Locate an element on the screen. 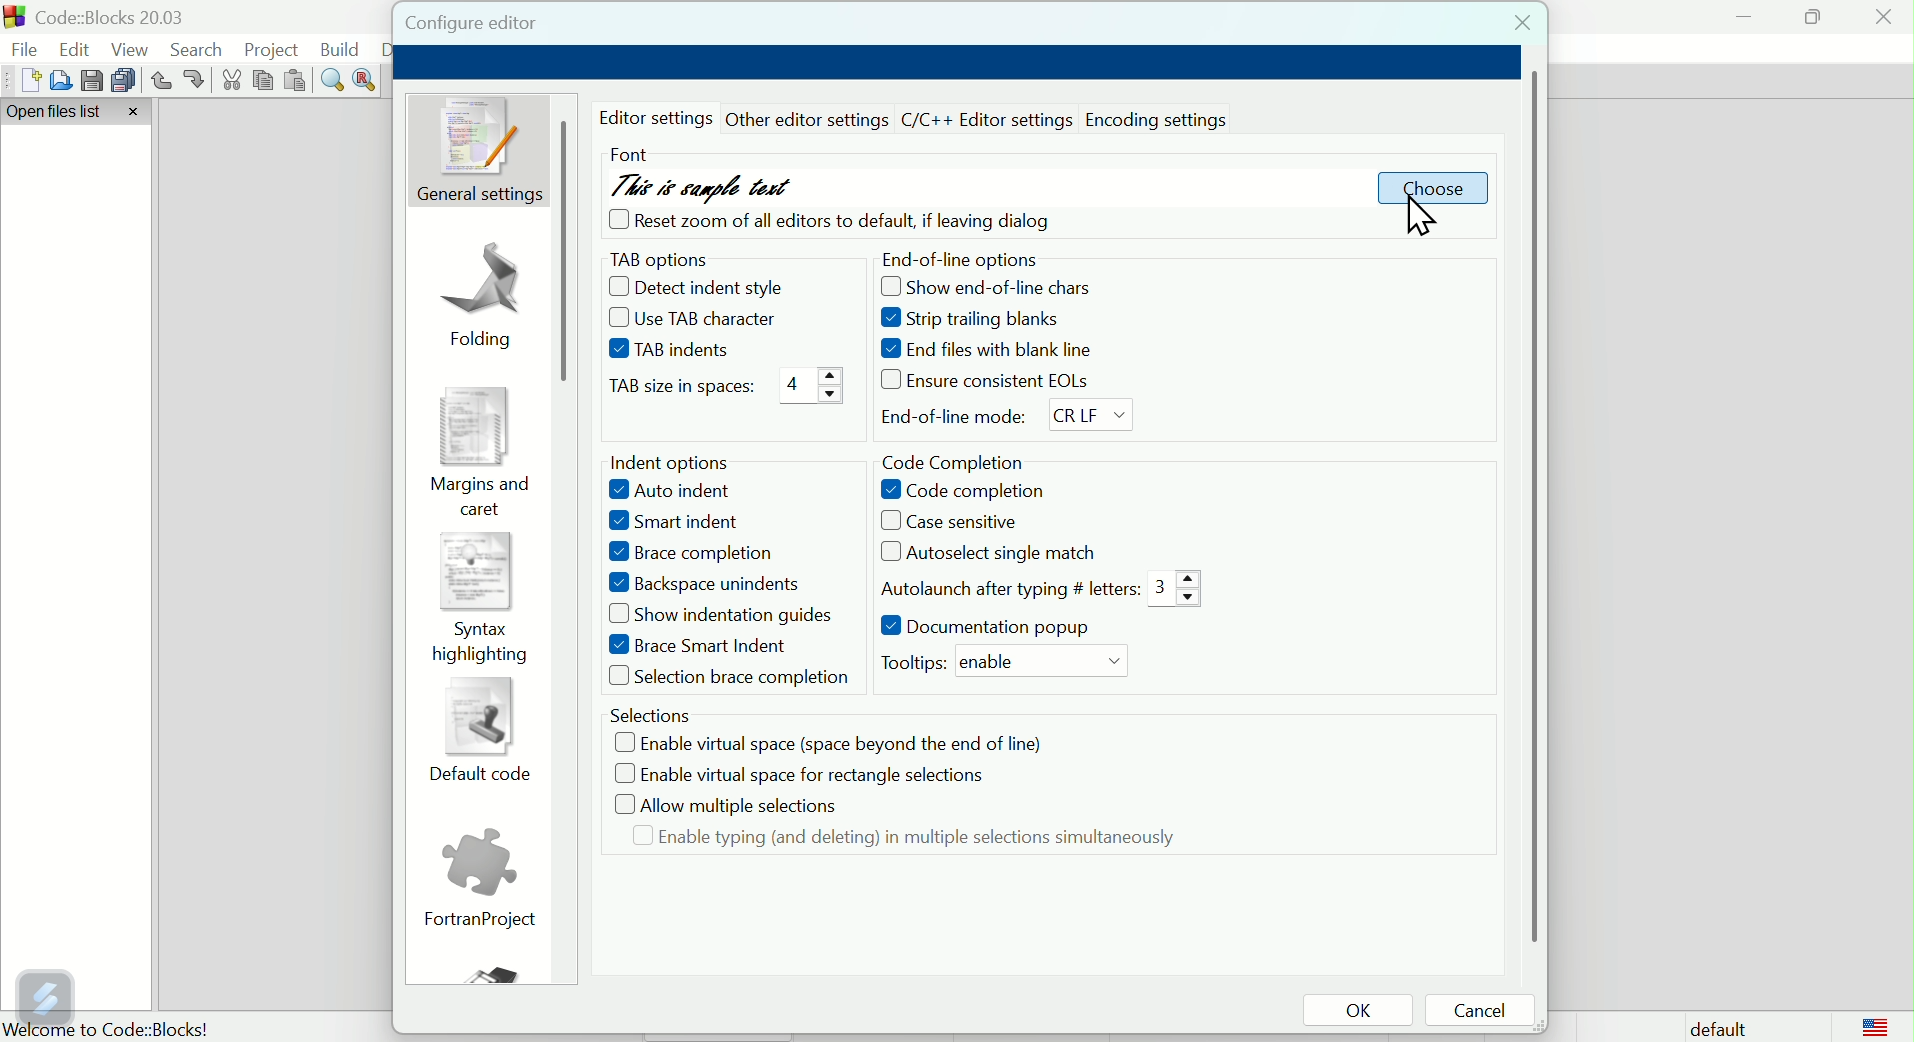 The image size is (1914, 1042). cursor is located at coordinates (1417, 220).